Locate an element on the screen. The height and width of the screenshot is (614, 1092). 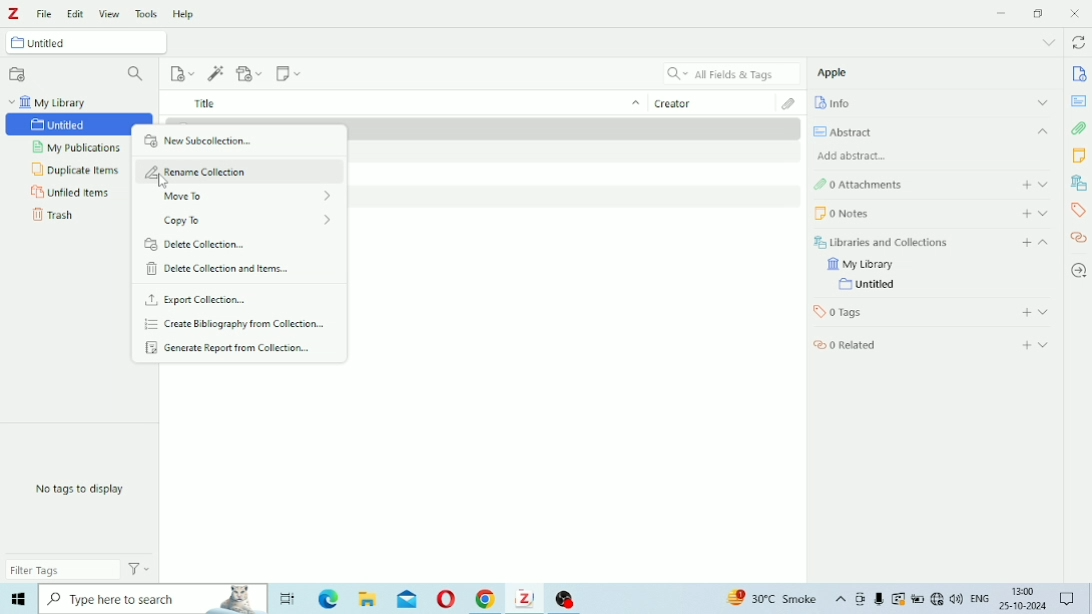
Move To. is located at coordinates (239, 194).